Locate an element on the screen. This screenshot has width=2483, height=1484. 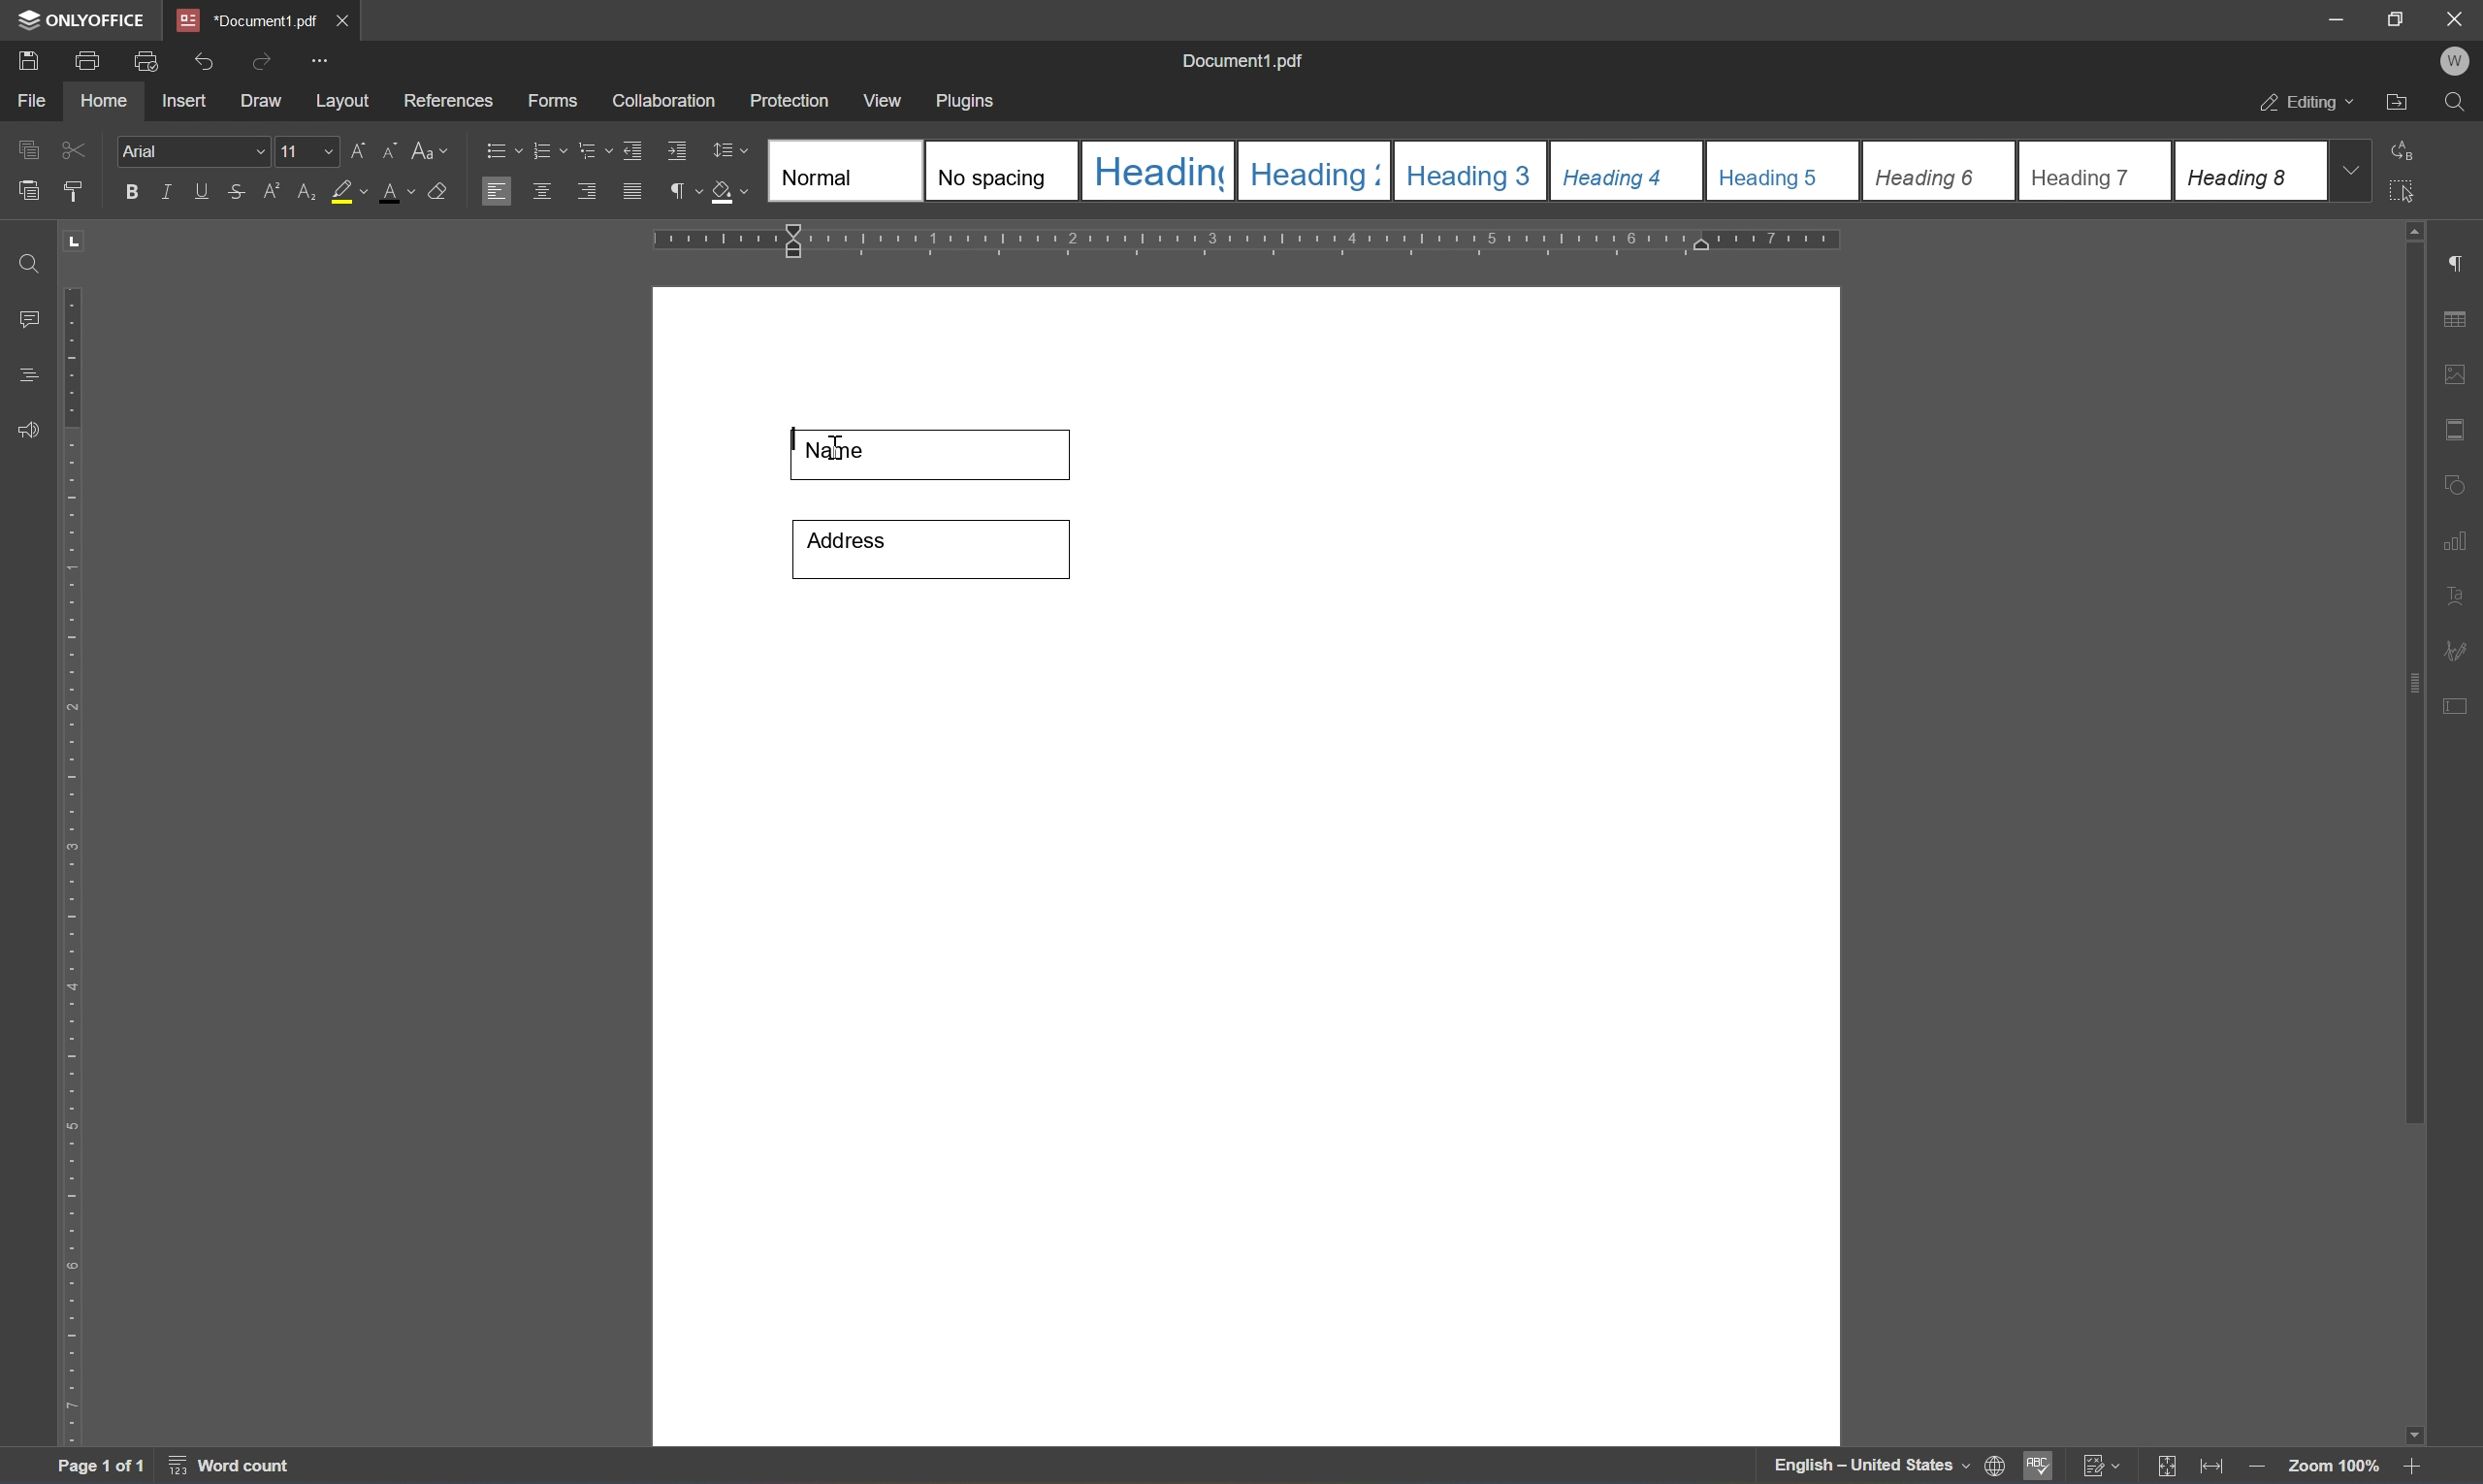
subscript is located at coordinates (304, 189).